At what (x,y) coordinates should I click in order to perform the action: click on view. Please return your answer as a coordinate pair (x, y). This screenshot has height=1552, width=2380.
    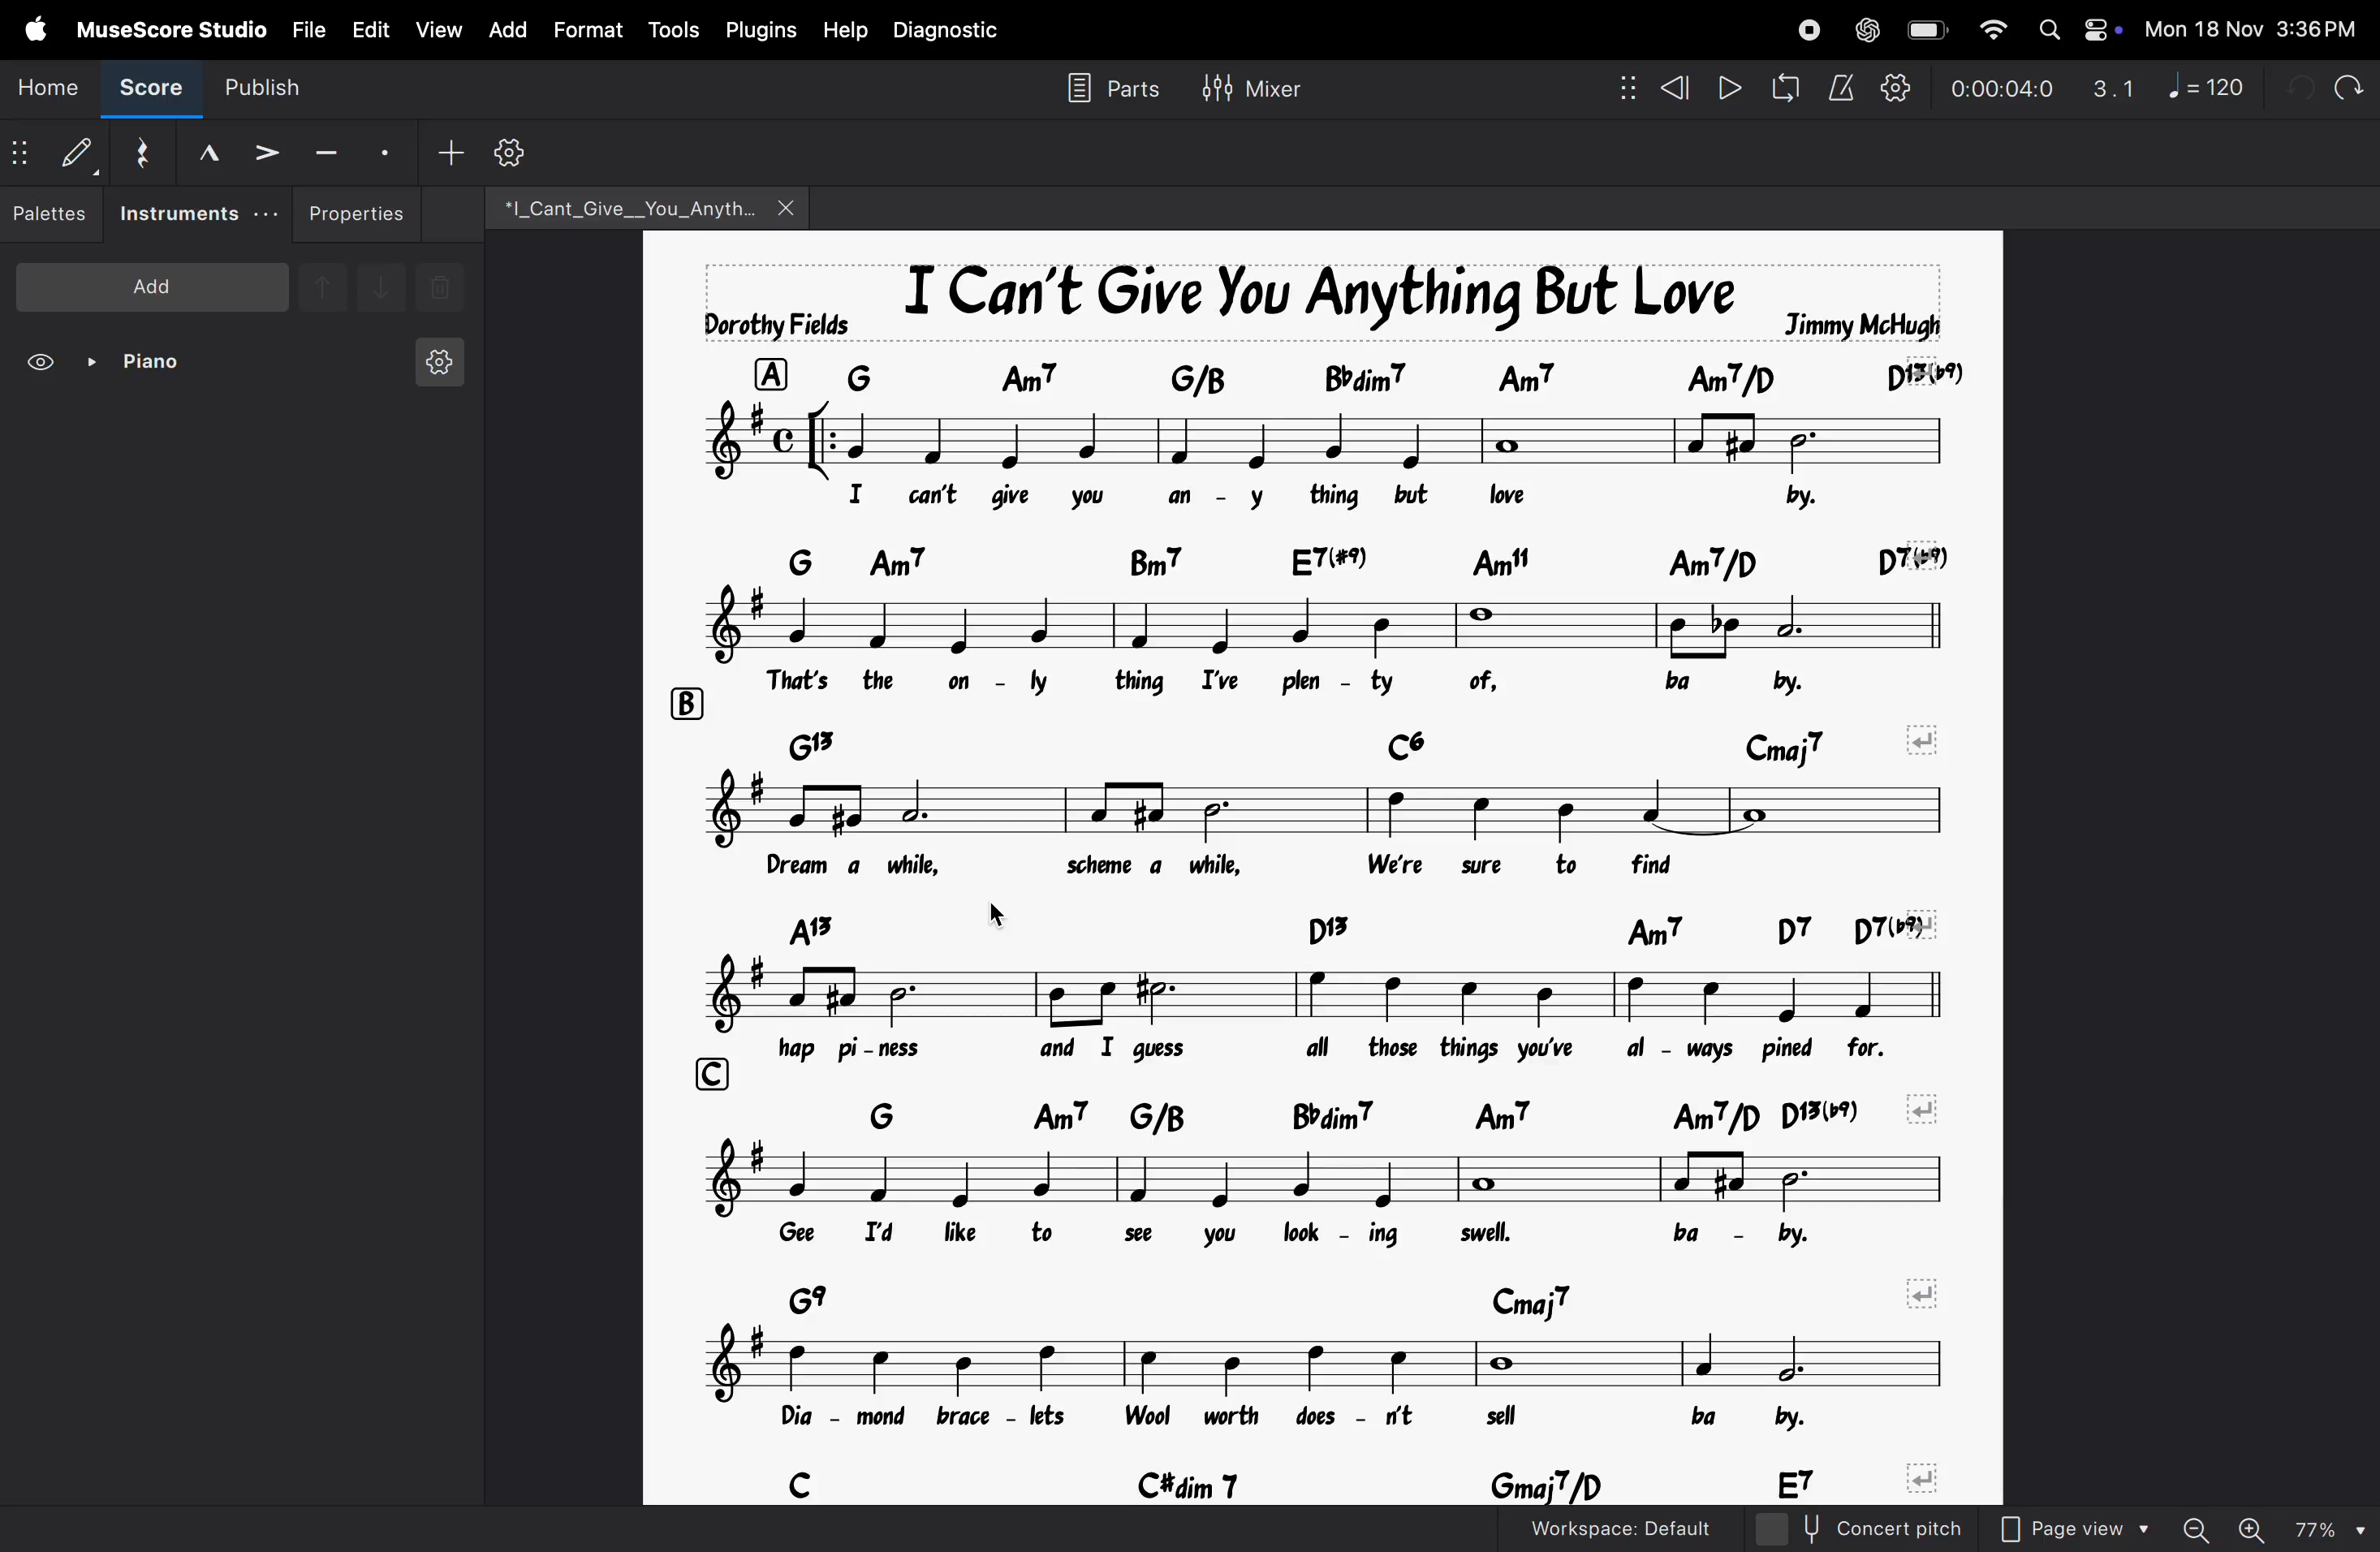
    Looking at the image, I should click on (438, 29).